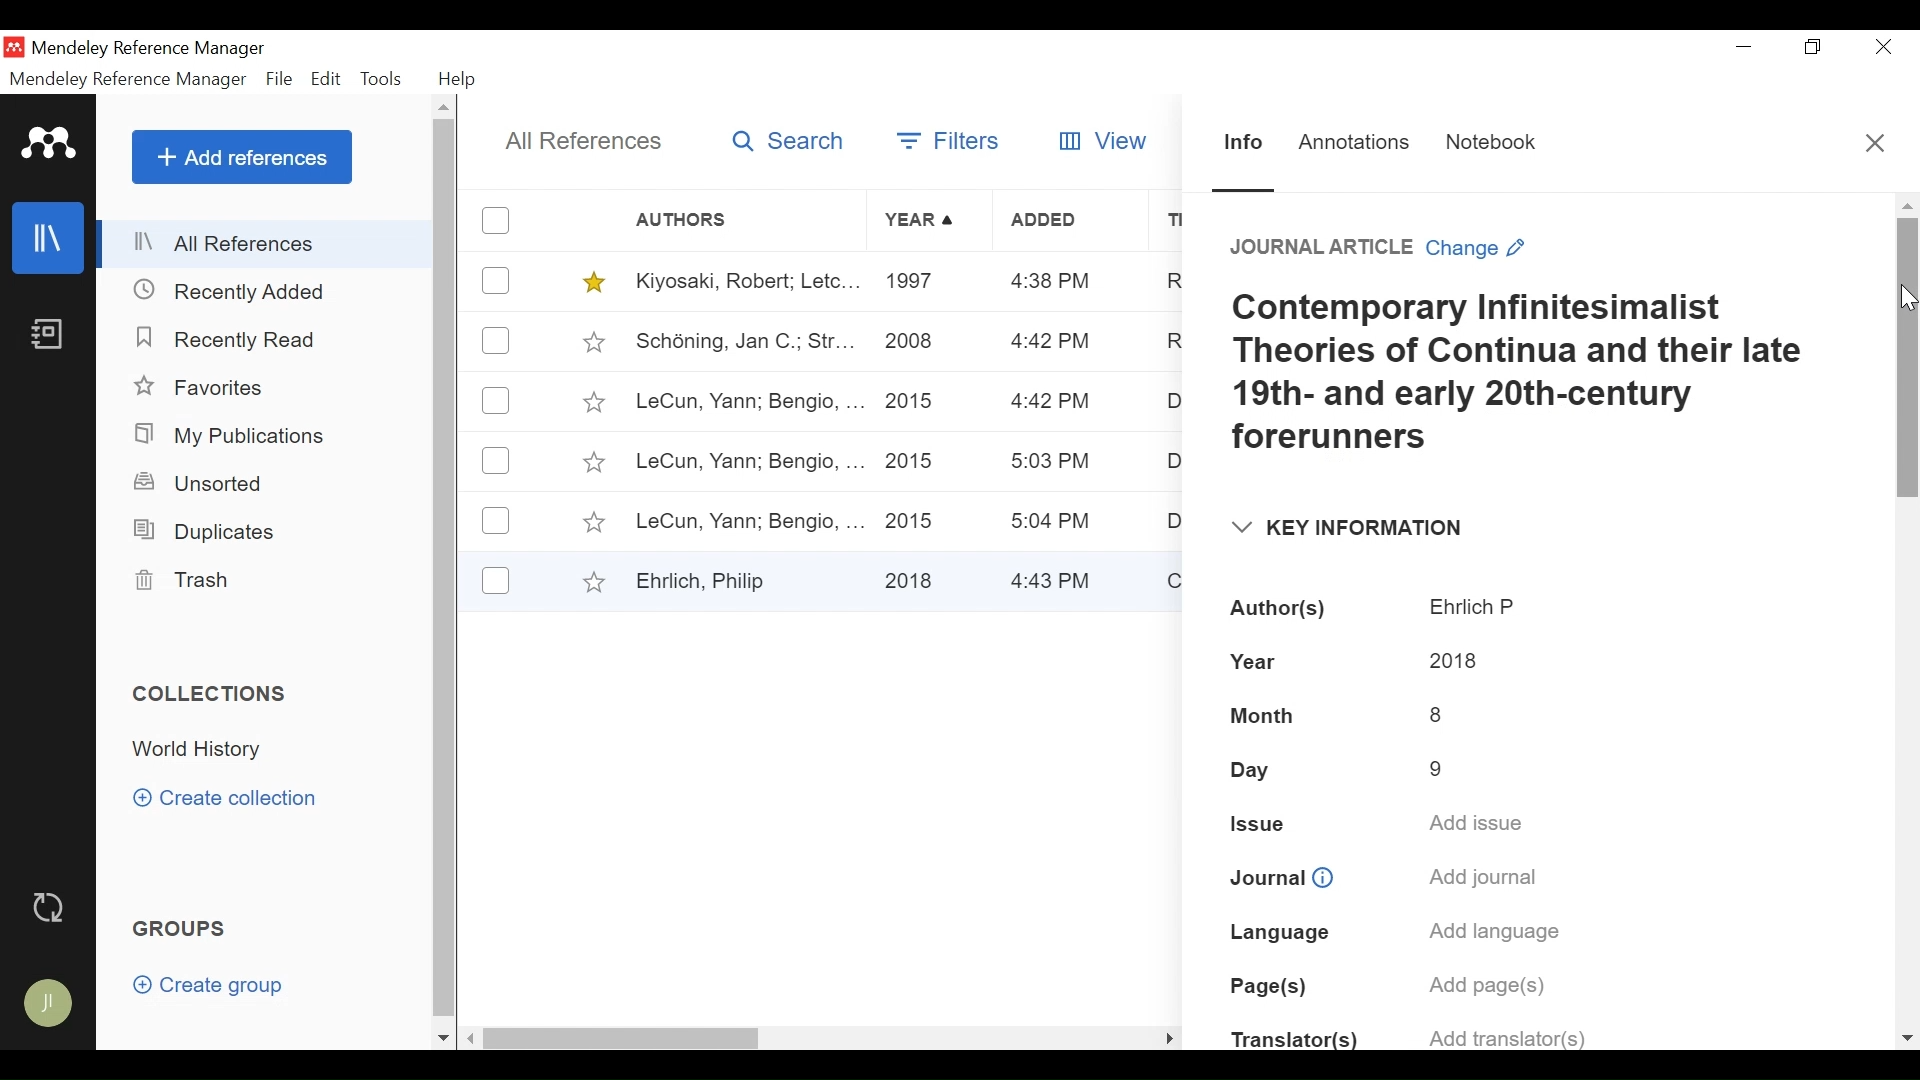 Image resolution: width=1920 pixels, height=1080 pixels. I want to click on Ehrlich P, so click(1475, 608).